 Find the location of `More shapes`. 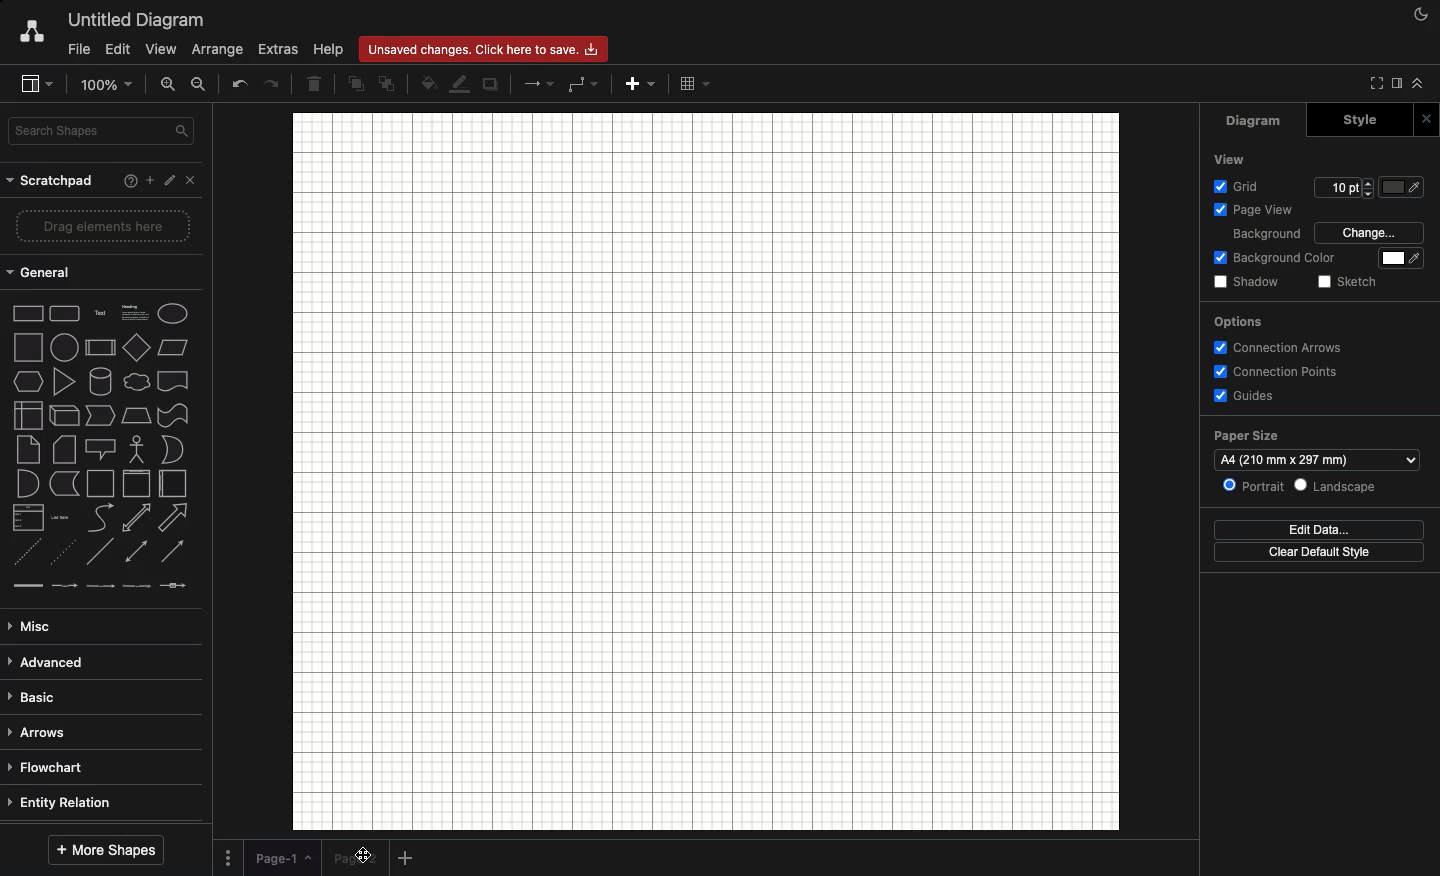

More shapes is located at coordinates (105, 852).